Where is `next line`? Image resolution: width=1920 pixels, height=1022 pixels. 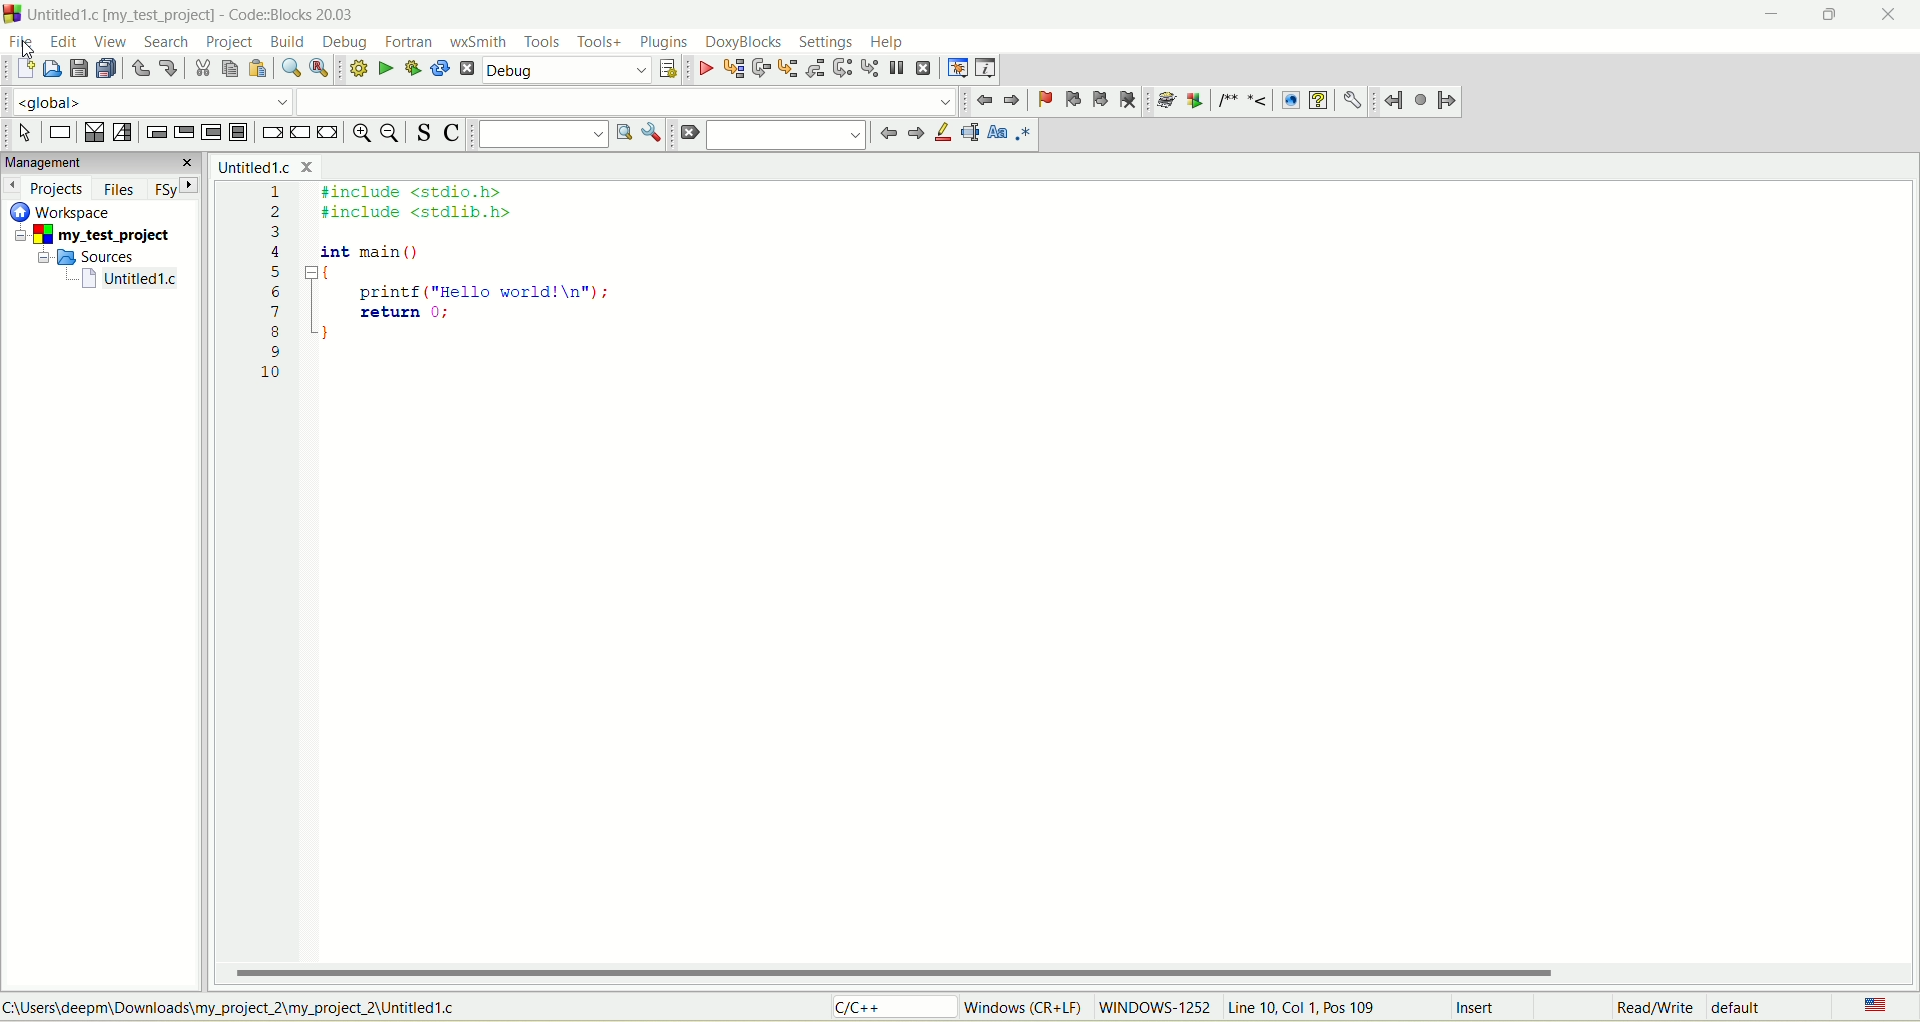 next line is located at coordinates (759, 69).